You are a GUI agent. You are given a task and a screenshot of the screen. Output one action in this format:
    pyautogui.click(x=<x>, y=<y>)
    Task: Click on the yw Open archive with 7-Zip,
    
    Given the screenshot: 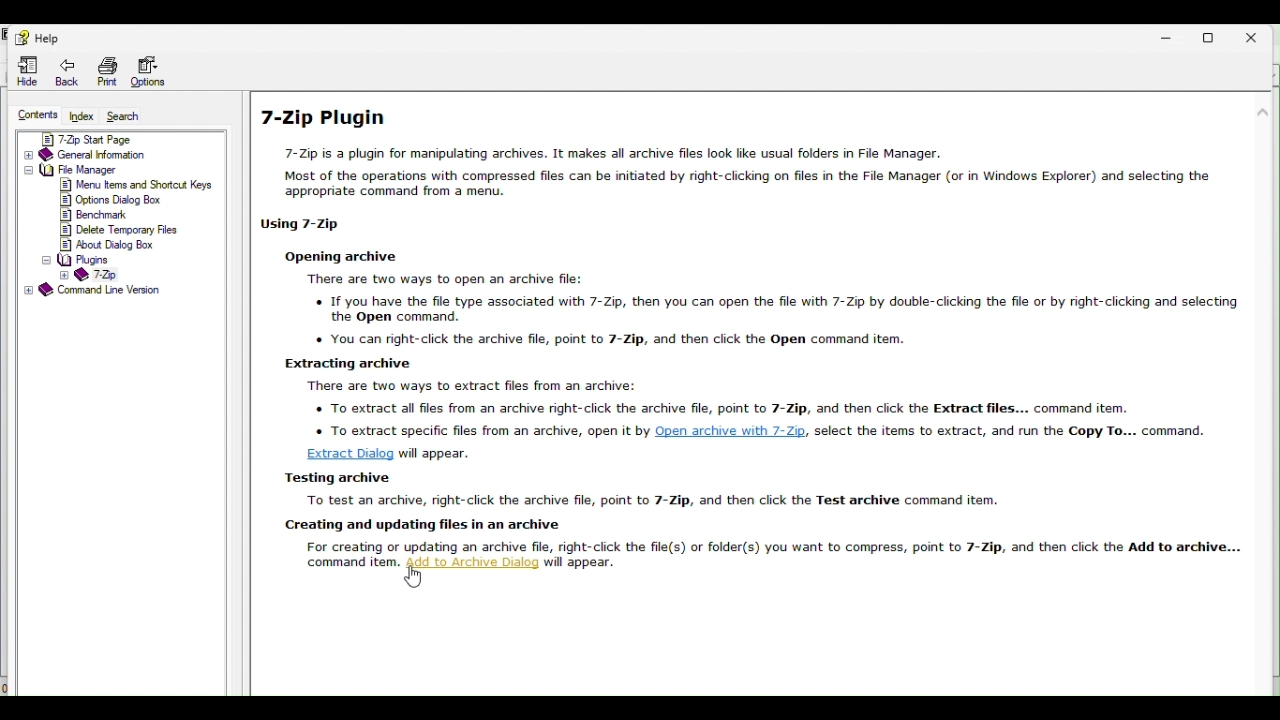 What is the action you would take?
    pyautogui.click(x=734, y=429)
    